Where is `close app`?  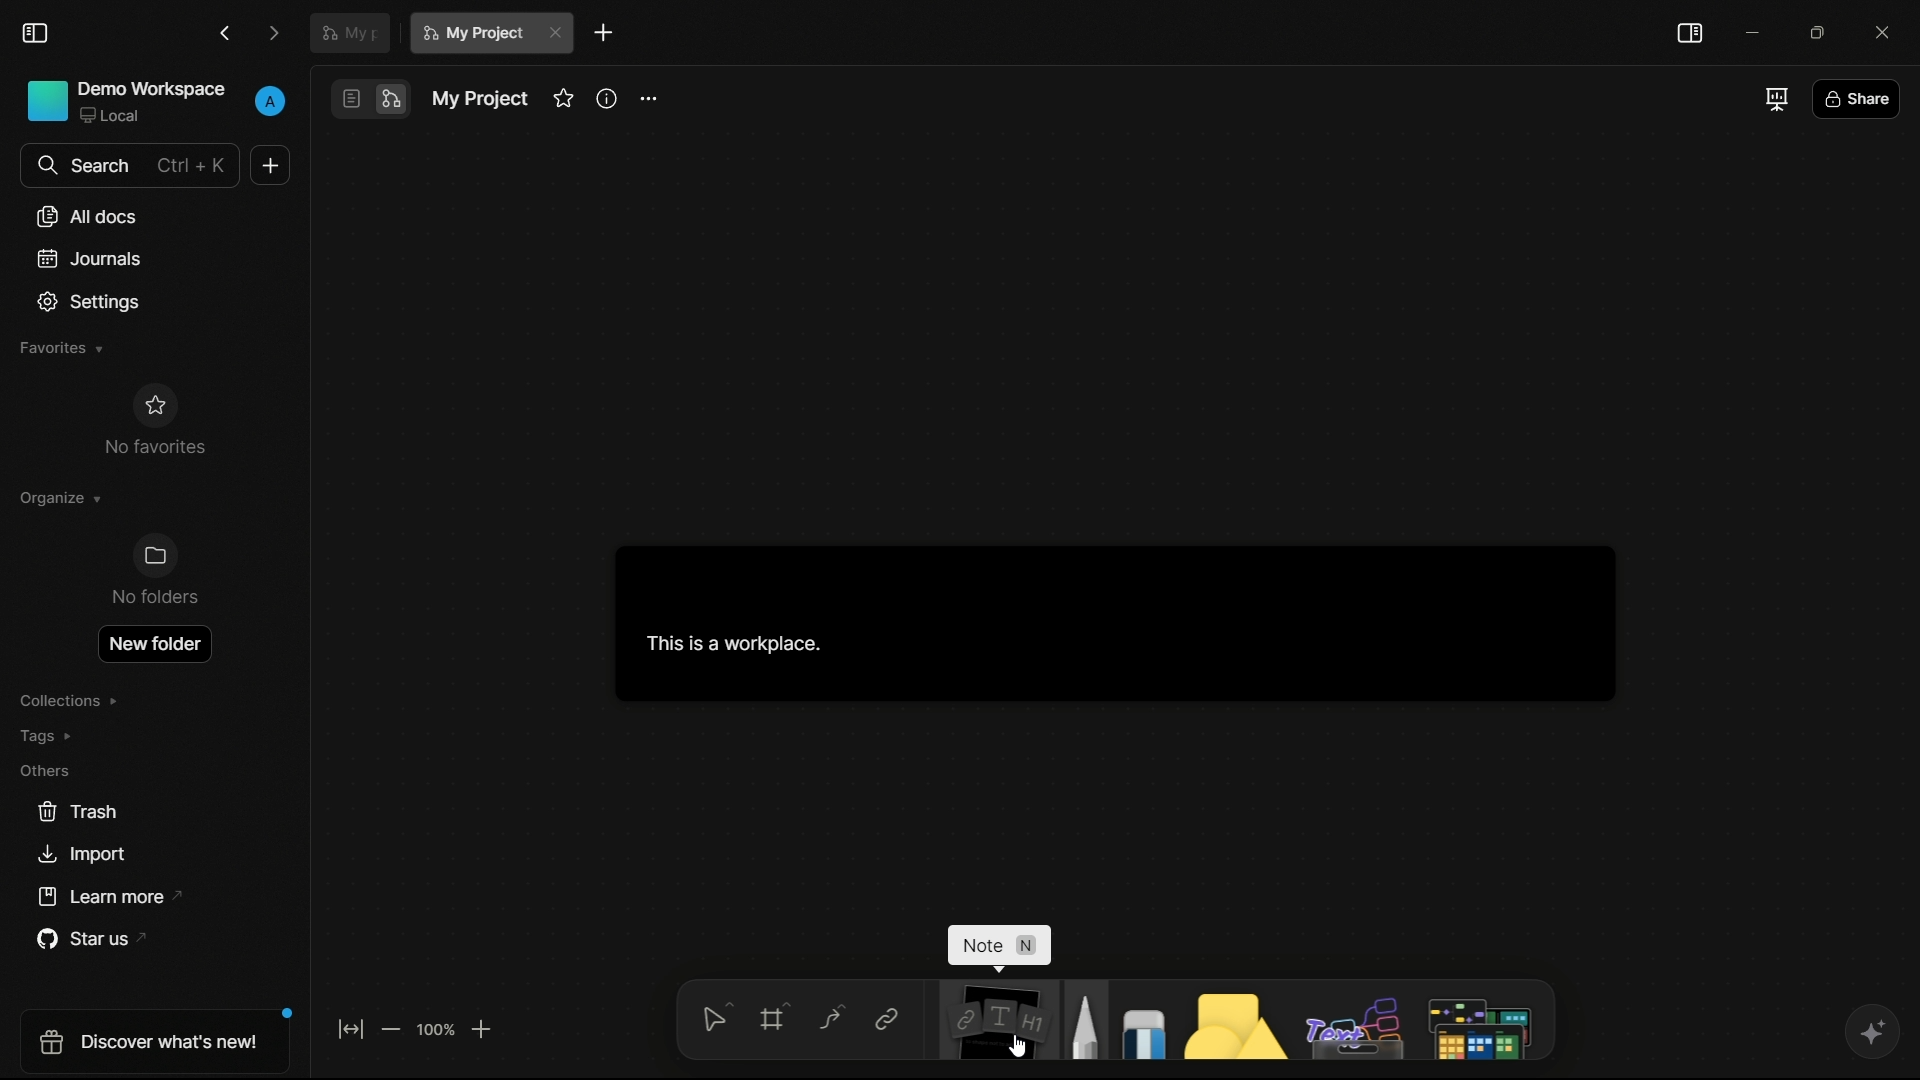
close app is located at coordinates (1888, 30).